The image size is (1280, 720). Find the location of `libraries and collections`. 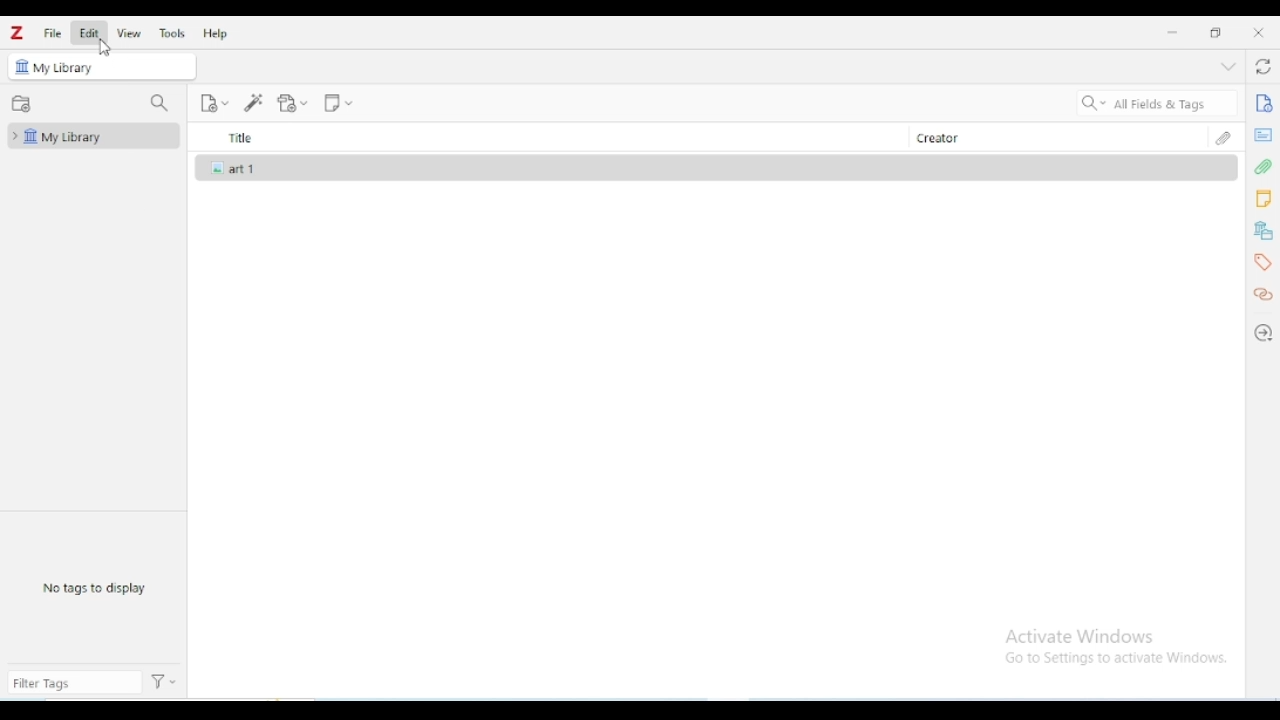

libraries and collections is located at coordinates (1263, 231).